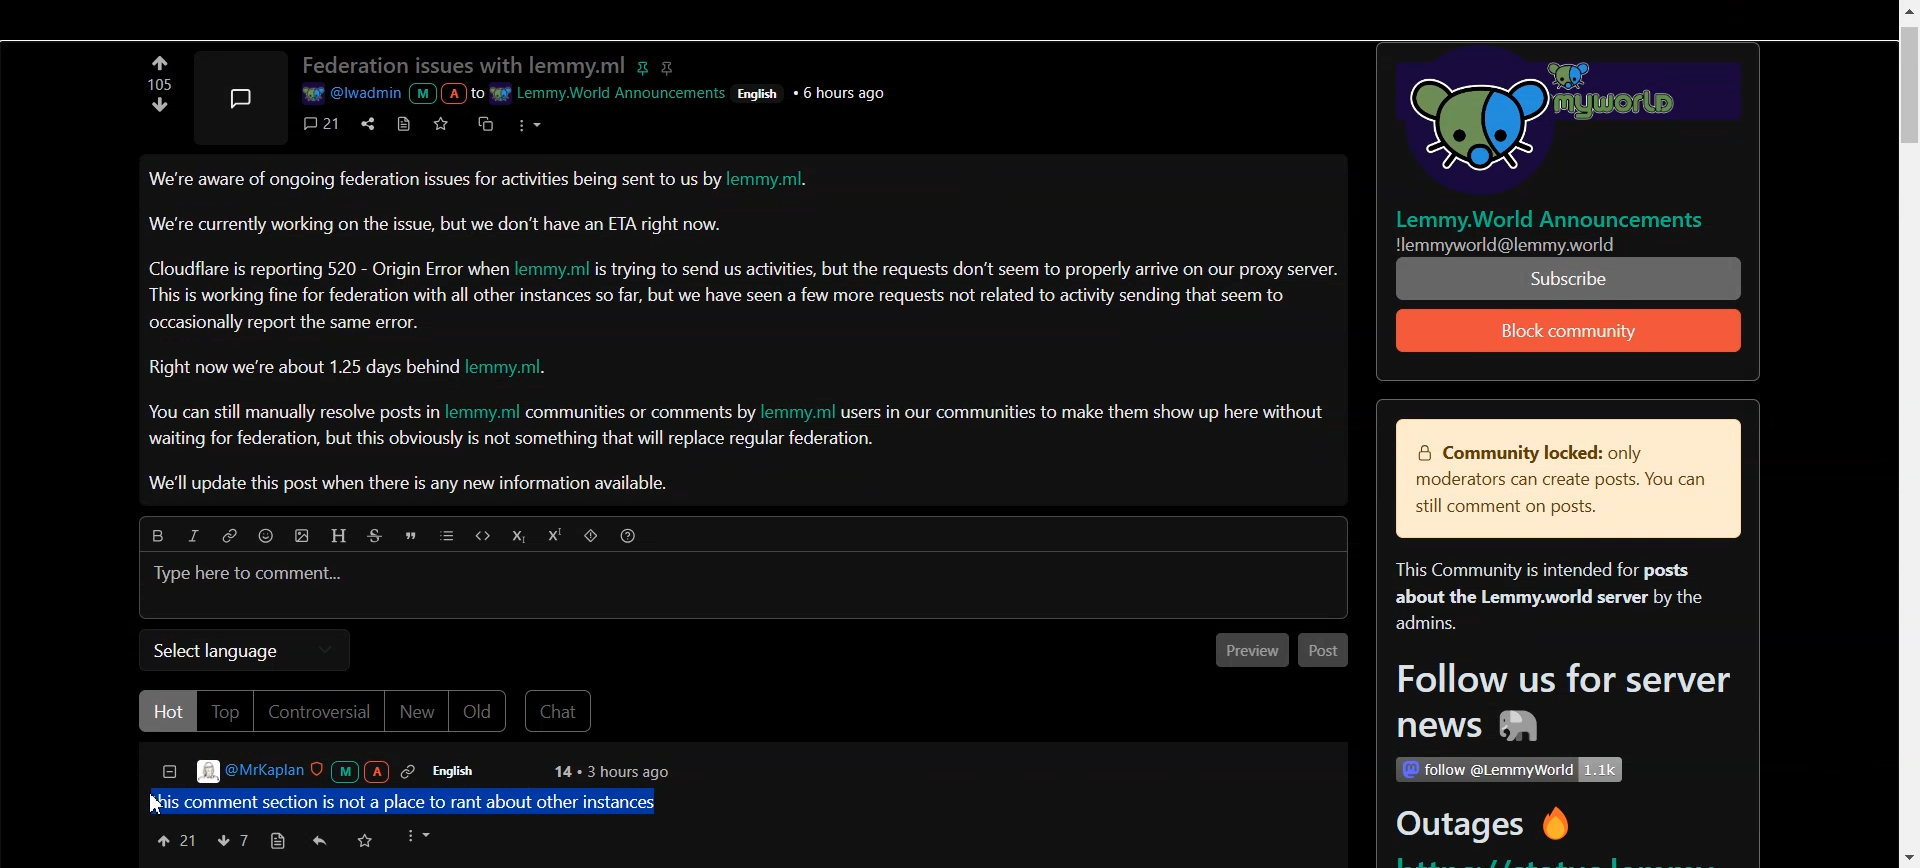 The width and height of the screenshot is (1920, 868). I want to click on Right now we're about 1.25 days behind, so click(305, 368).